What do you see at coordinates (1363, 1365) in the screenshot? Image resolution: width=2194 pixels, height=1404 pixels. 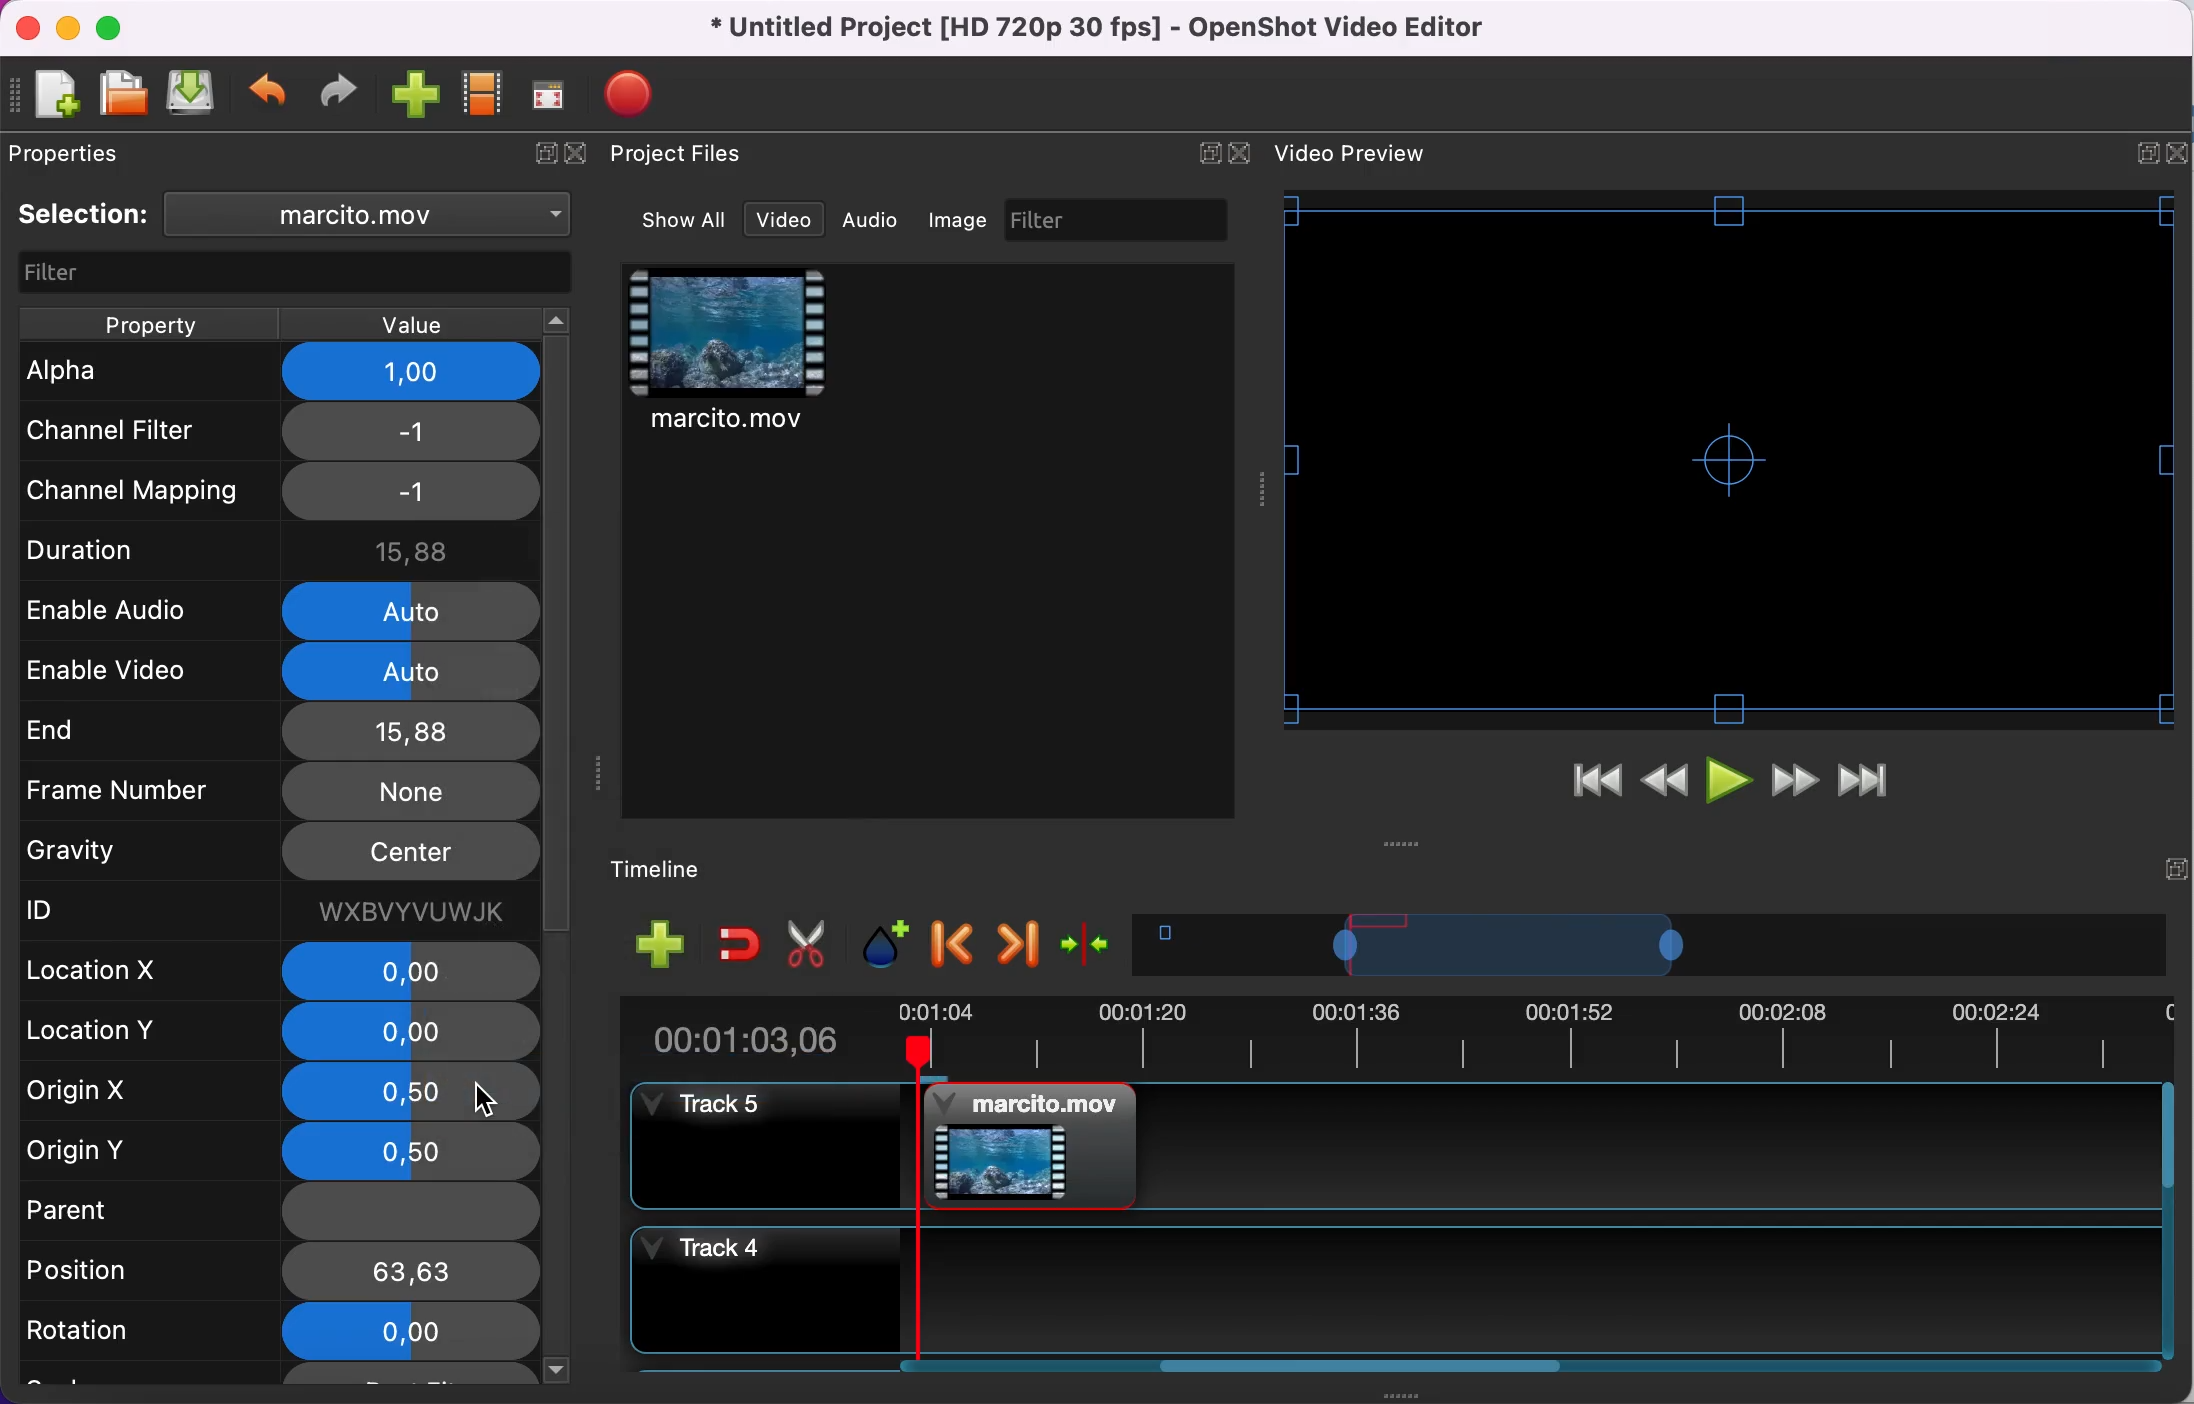 I see `Horizontal slide bar` at bounding box center [1363, 1365].